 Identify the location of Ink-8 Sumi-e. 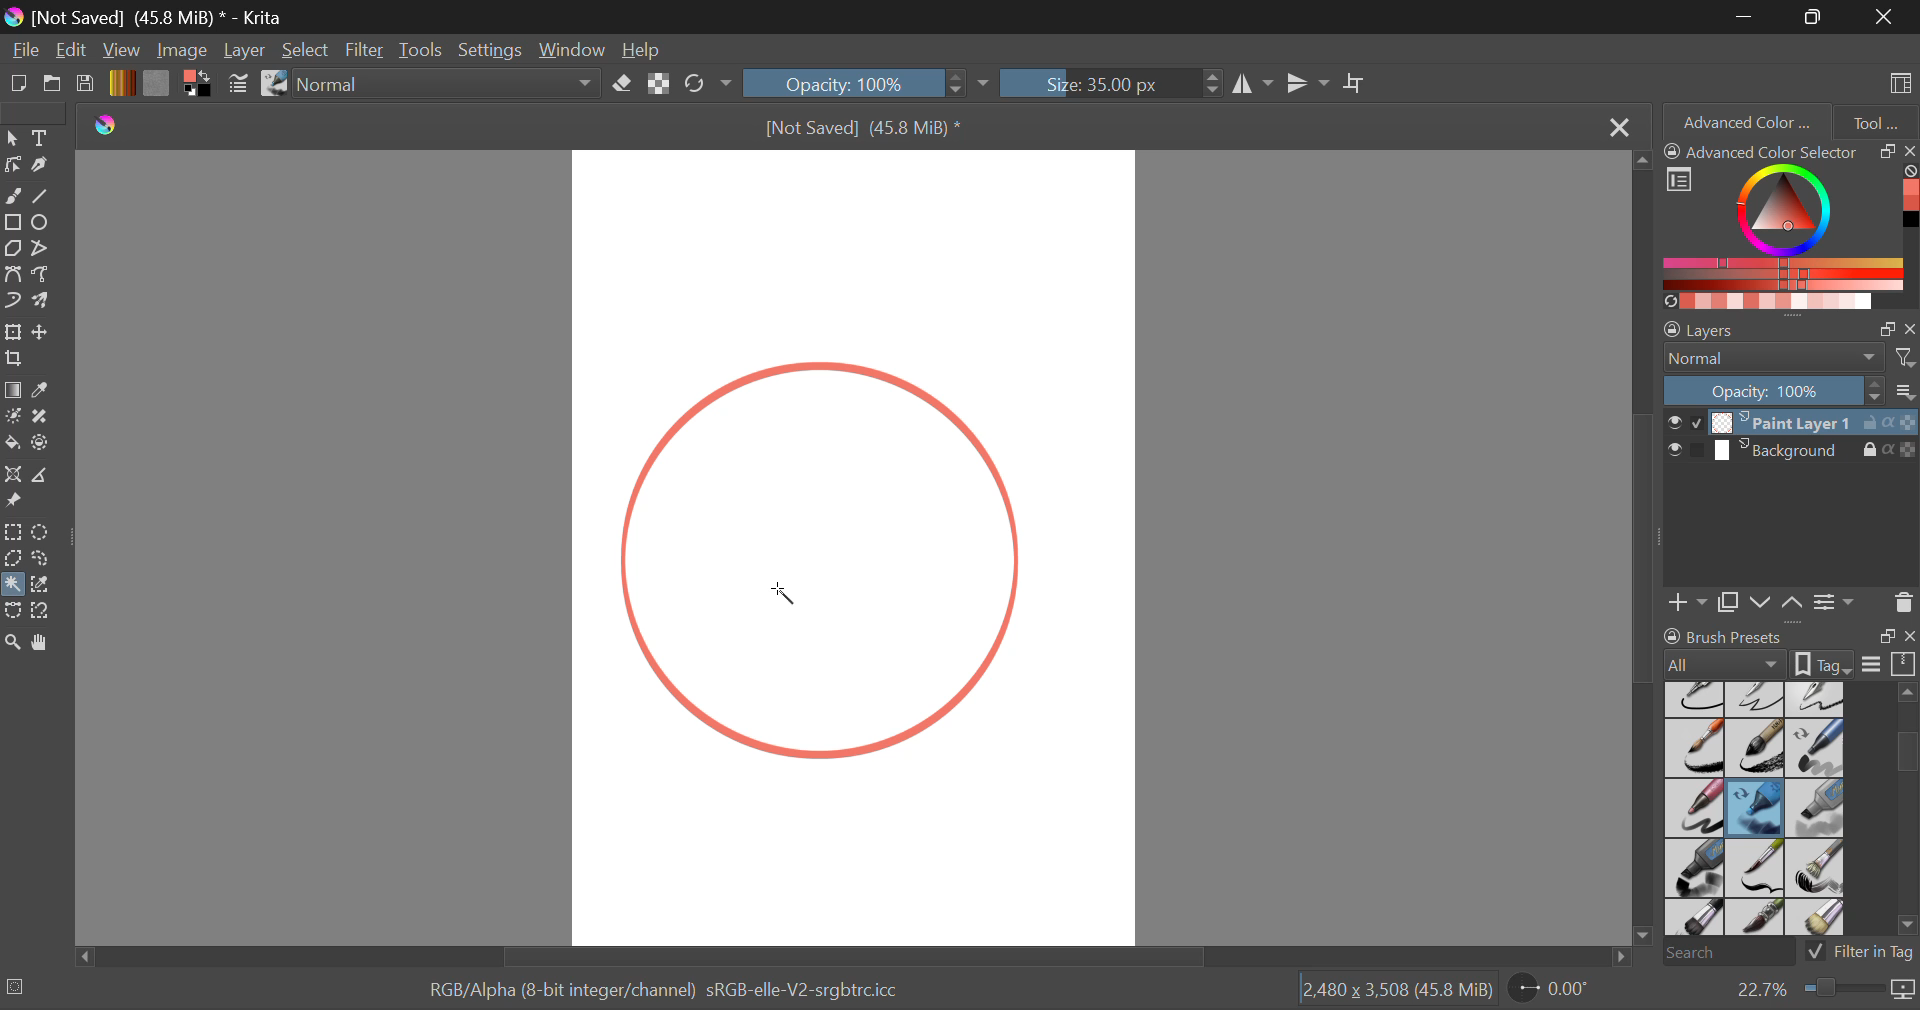
(1755, 749).